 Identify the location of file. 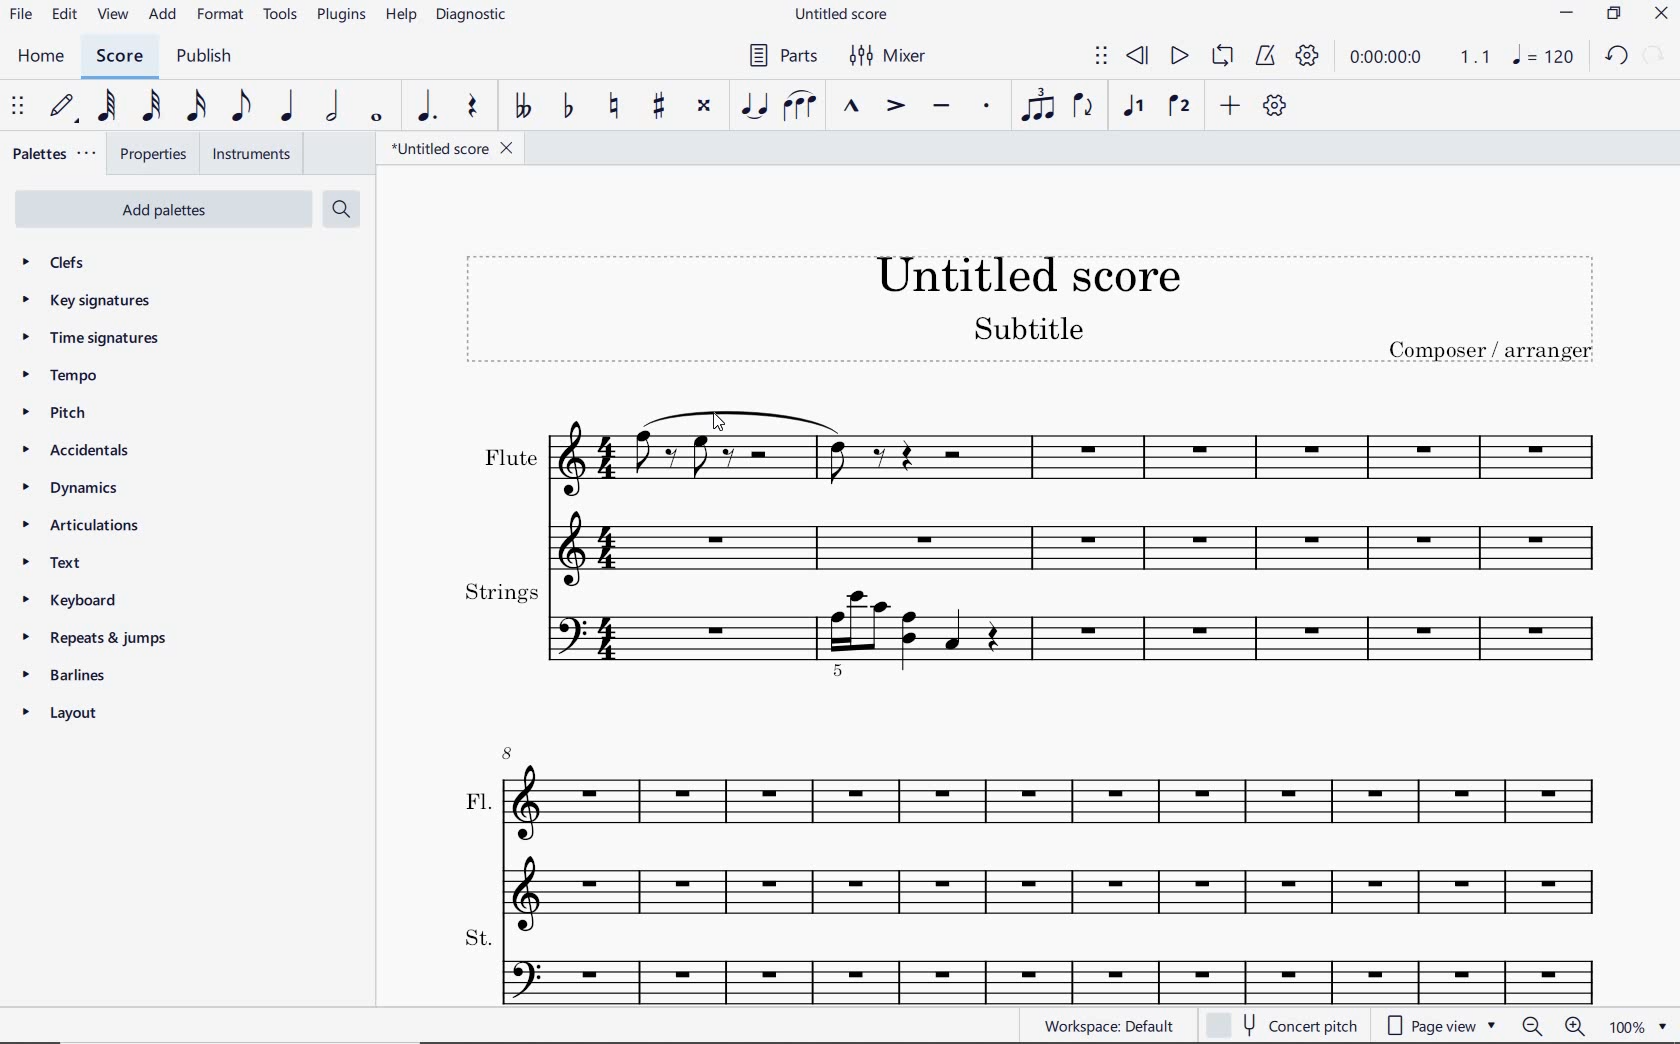
(25, 14).